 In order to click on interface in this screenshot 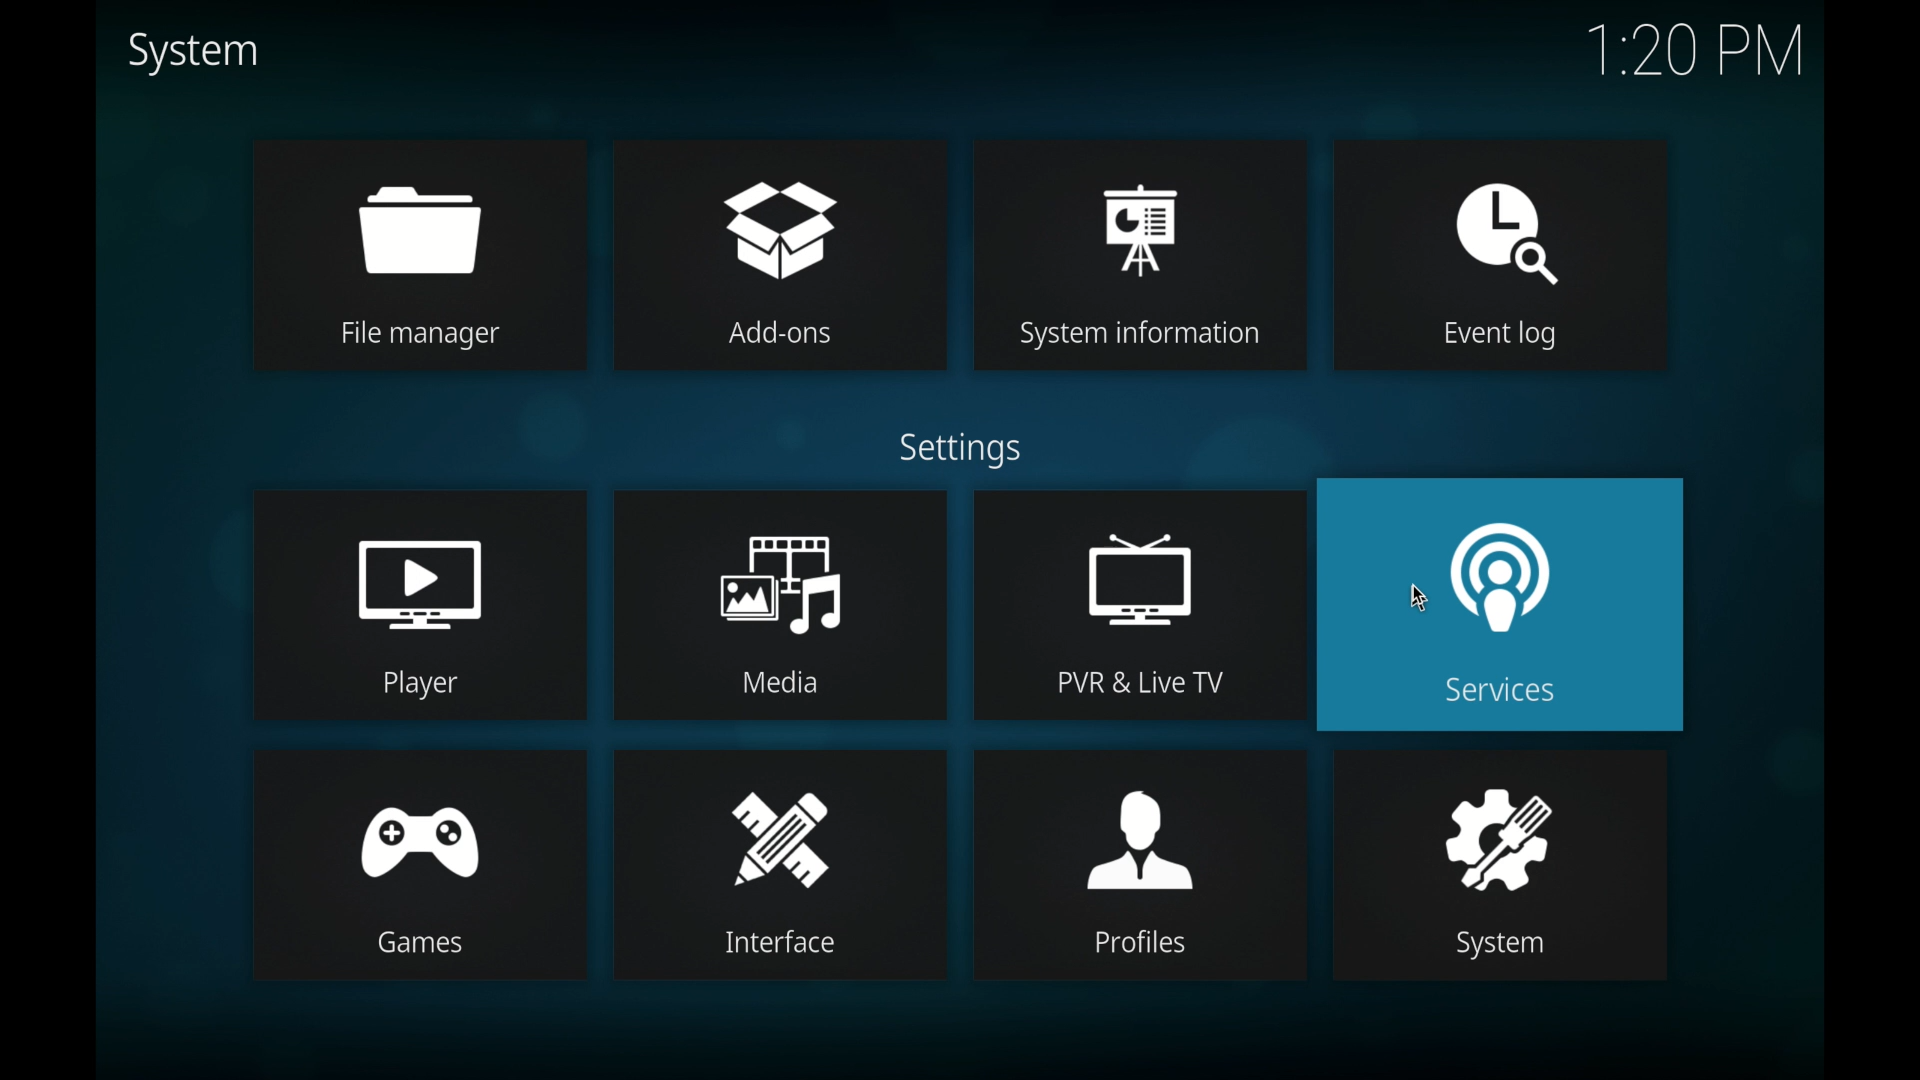, I will do `click(782, 866)`.